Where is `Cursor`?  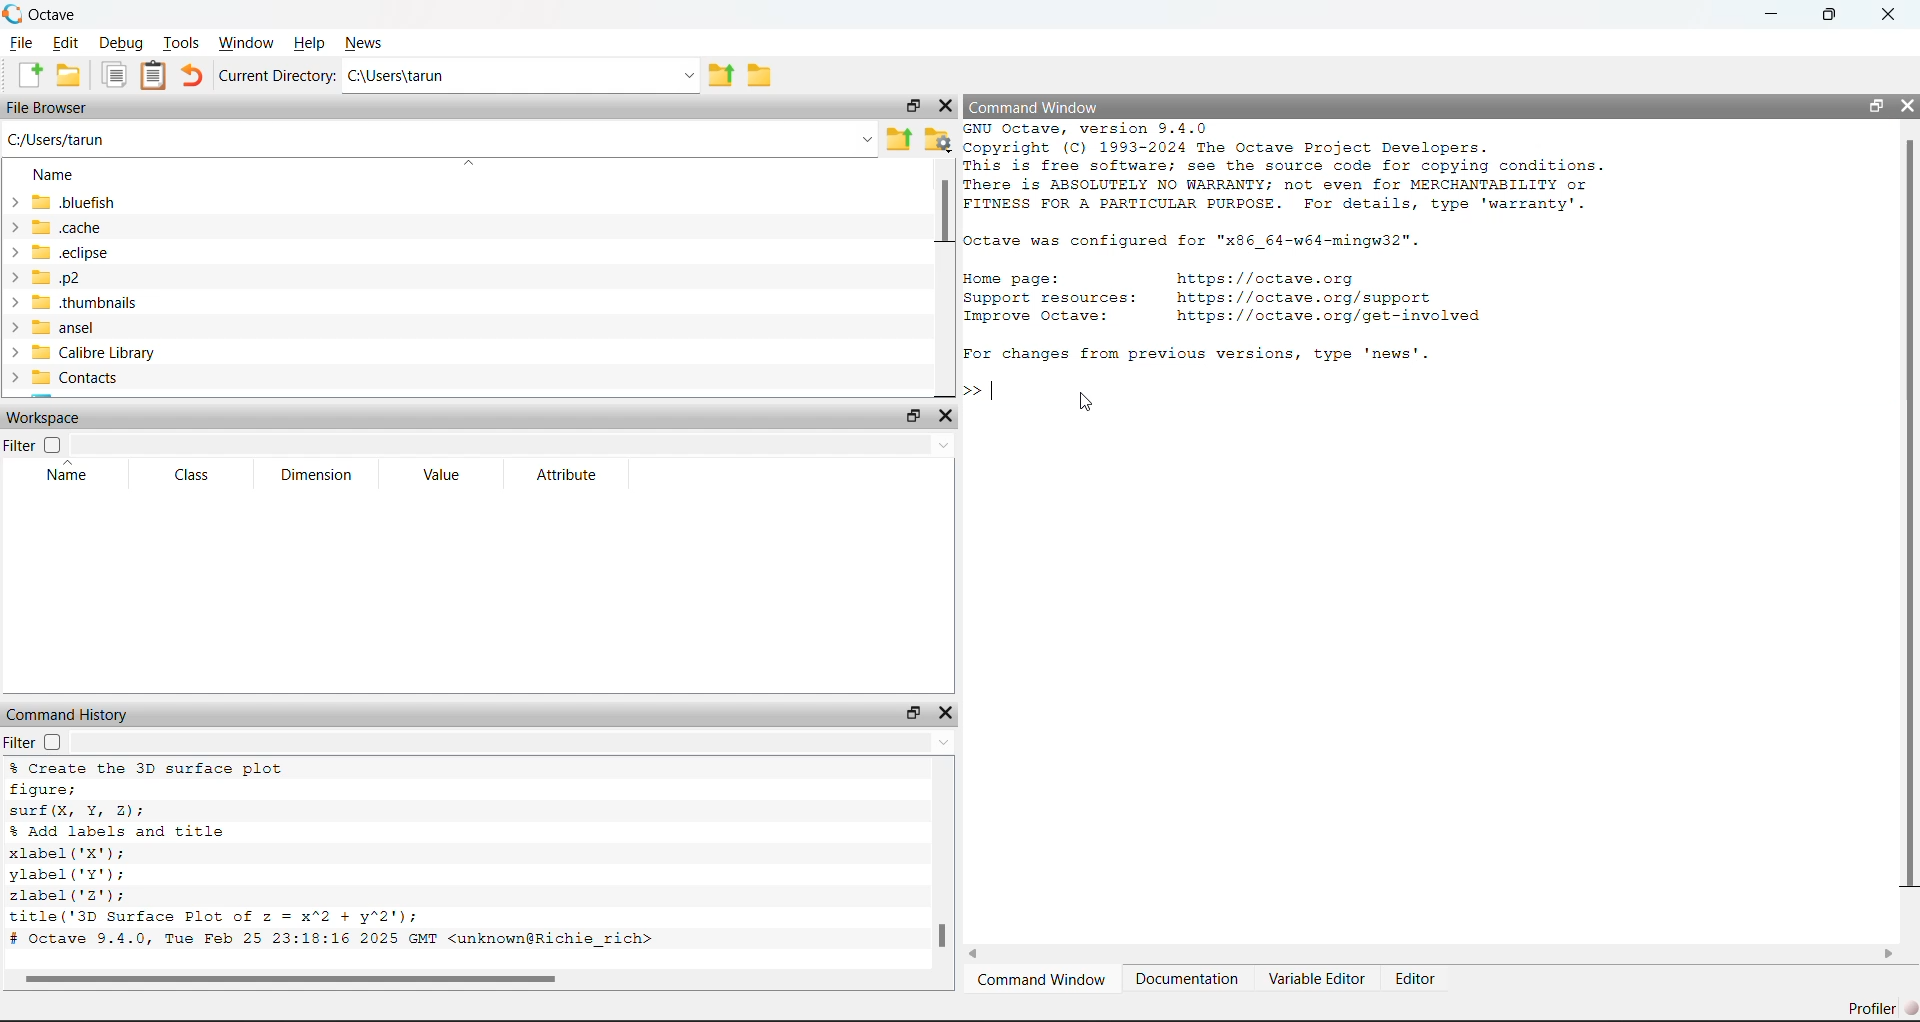 Cursor is located at coordinates (1085, 400).